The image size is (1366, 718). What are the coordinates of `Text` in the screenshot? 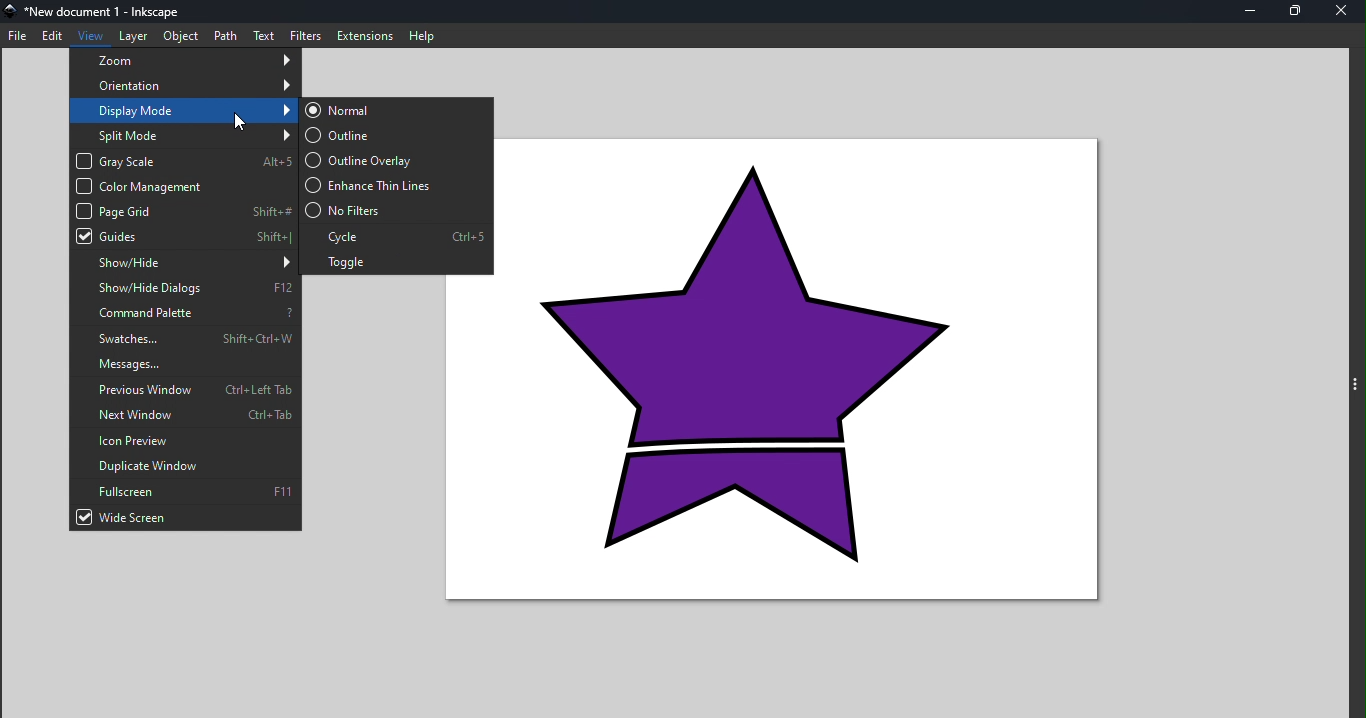 It's located at (266, 34).